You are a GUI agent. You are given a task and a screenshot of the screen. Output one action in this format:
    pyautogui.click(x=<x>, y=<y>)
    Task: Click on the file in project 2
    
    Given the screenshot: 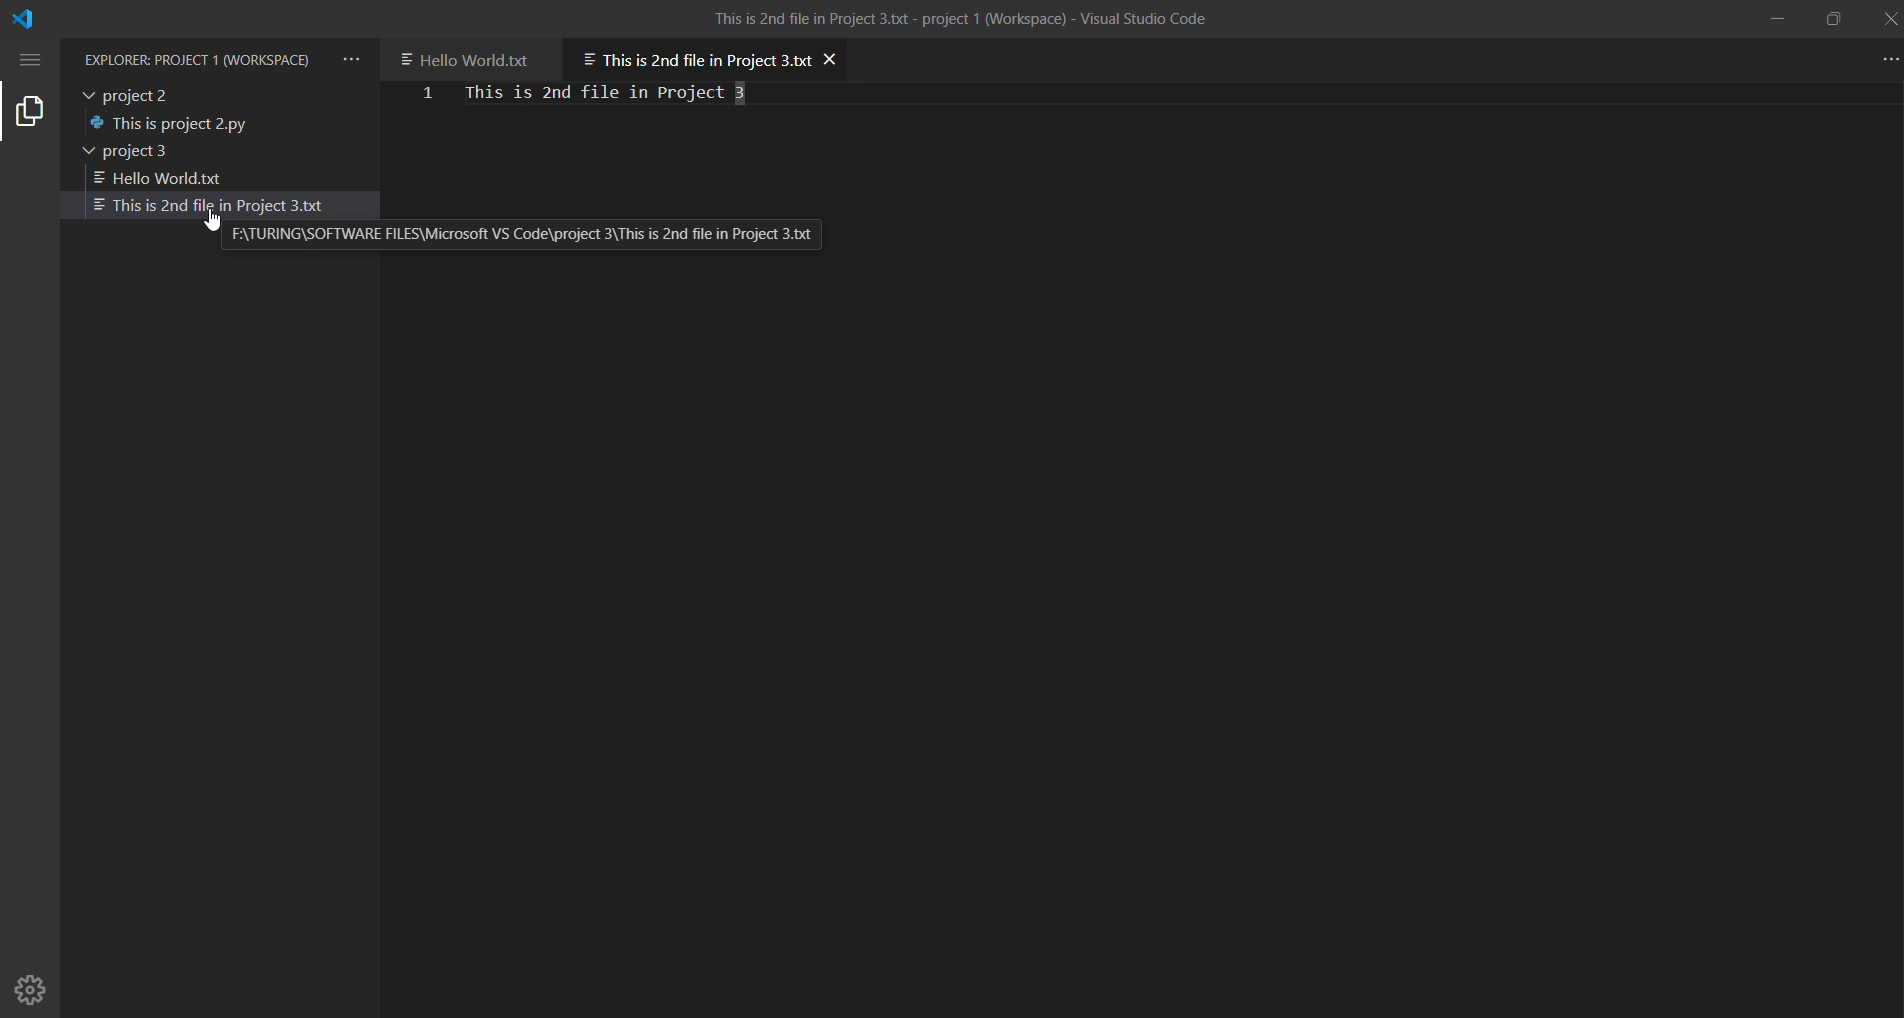 What is the action you would take?
    pyautogui.click(x=186, y=125)
    